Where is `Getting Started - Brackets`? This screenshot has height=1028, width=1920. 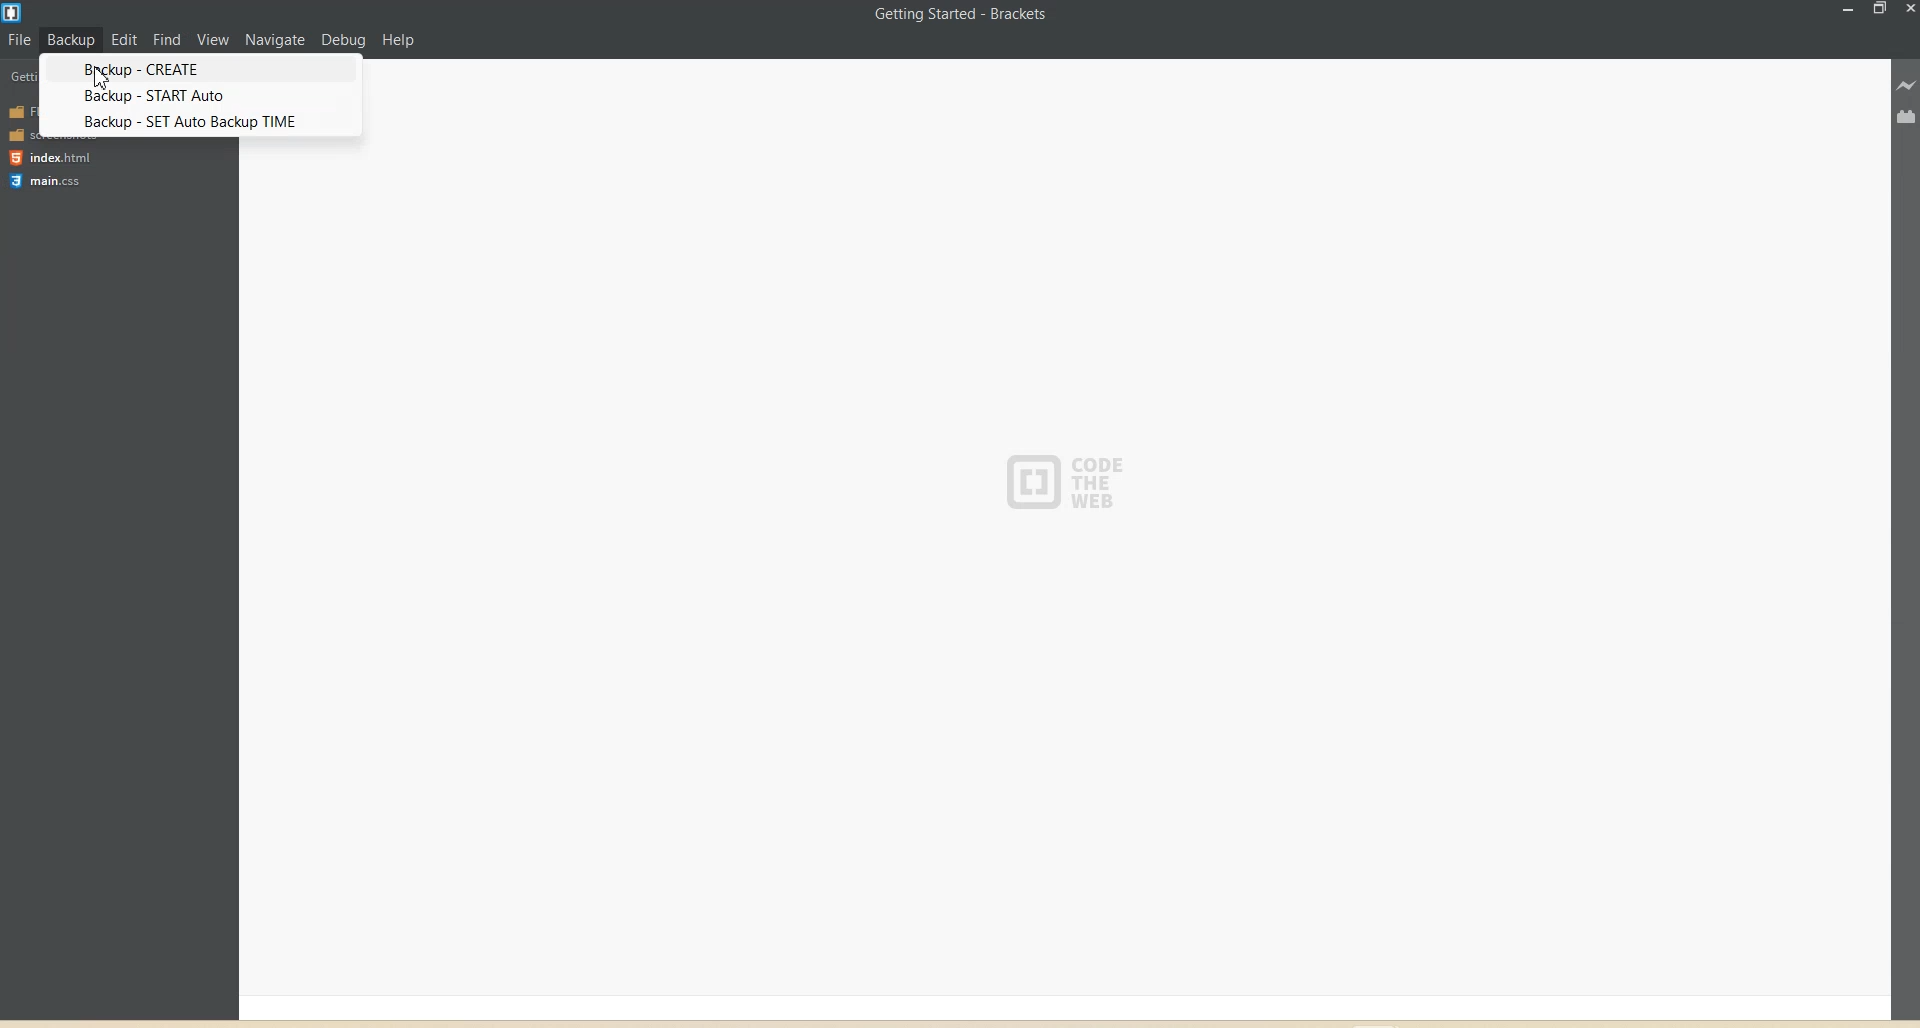 Getting Started - Brackets is located at coordinates (960, 15).